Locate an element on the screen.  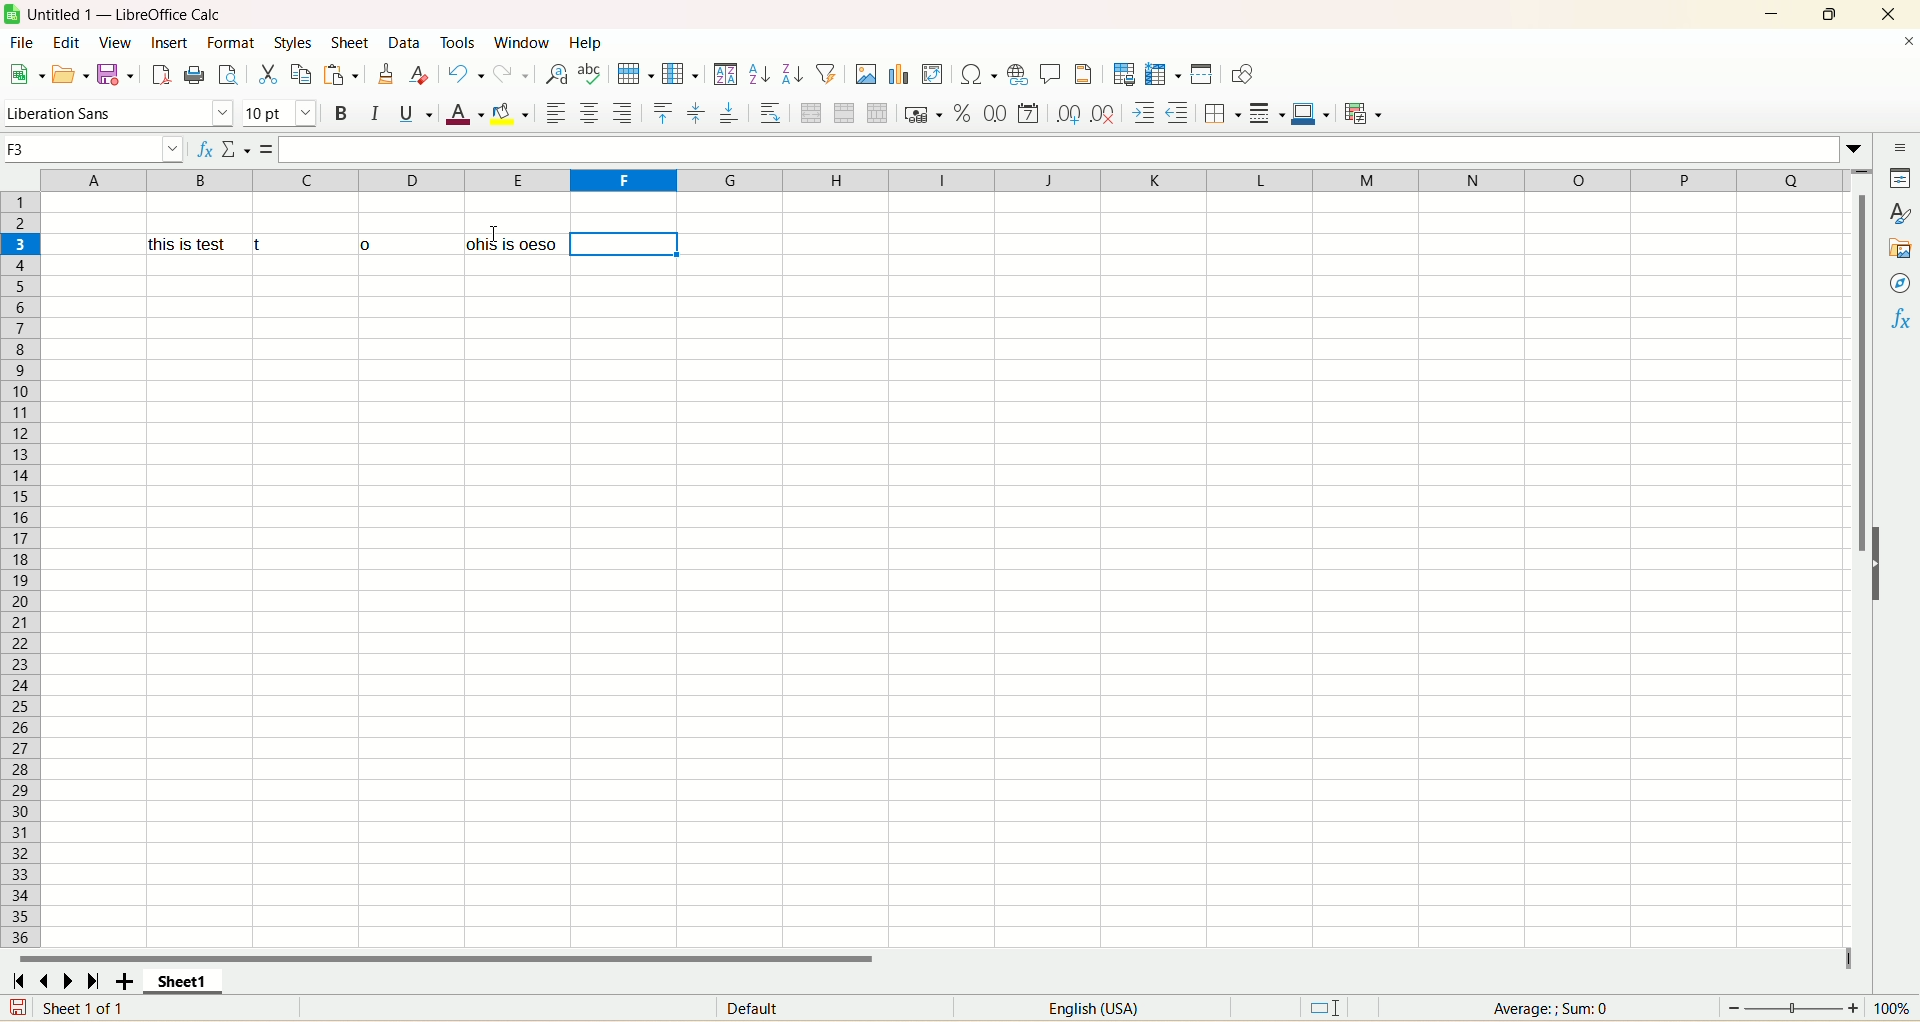
remove formatting is located at coordinates (419, 72).